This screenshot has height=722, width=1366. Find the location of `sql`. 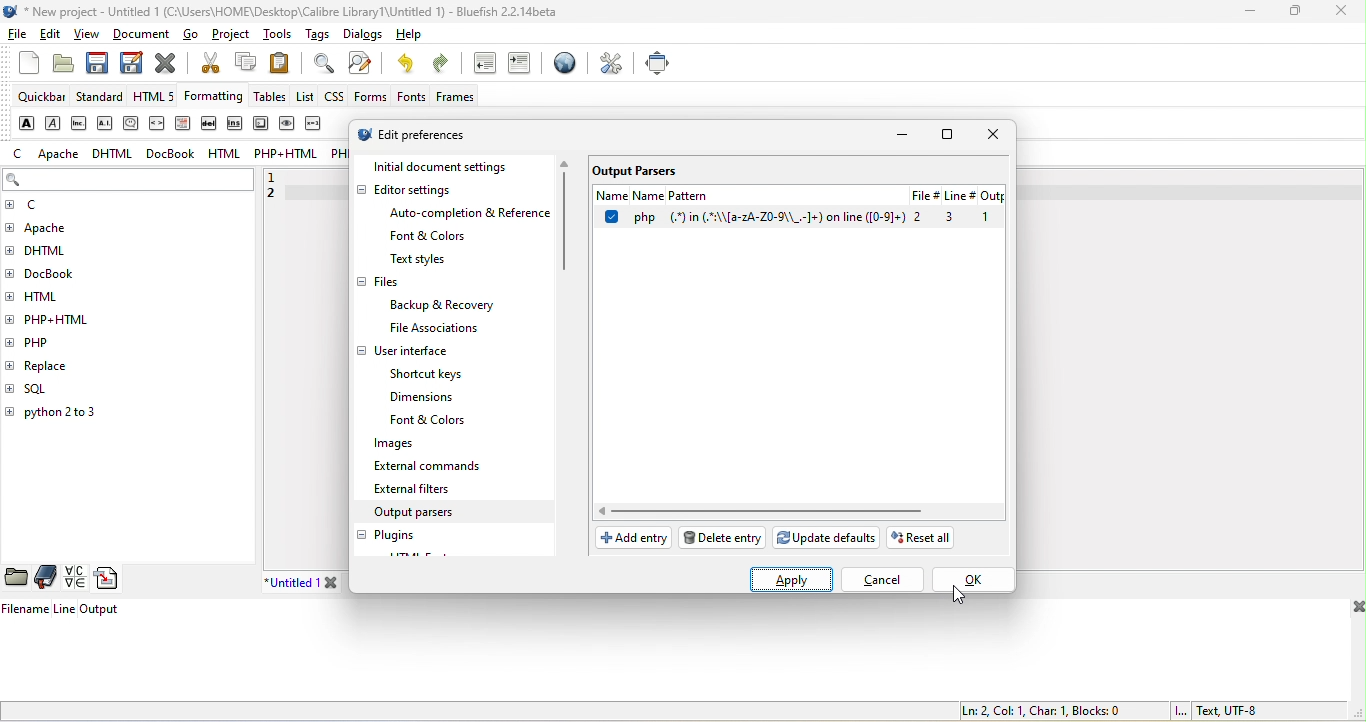

sql is located at coordinates (47, 389).